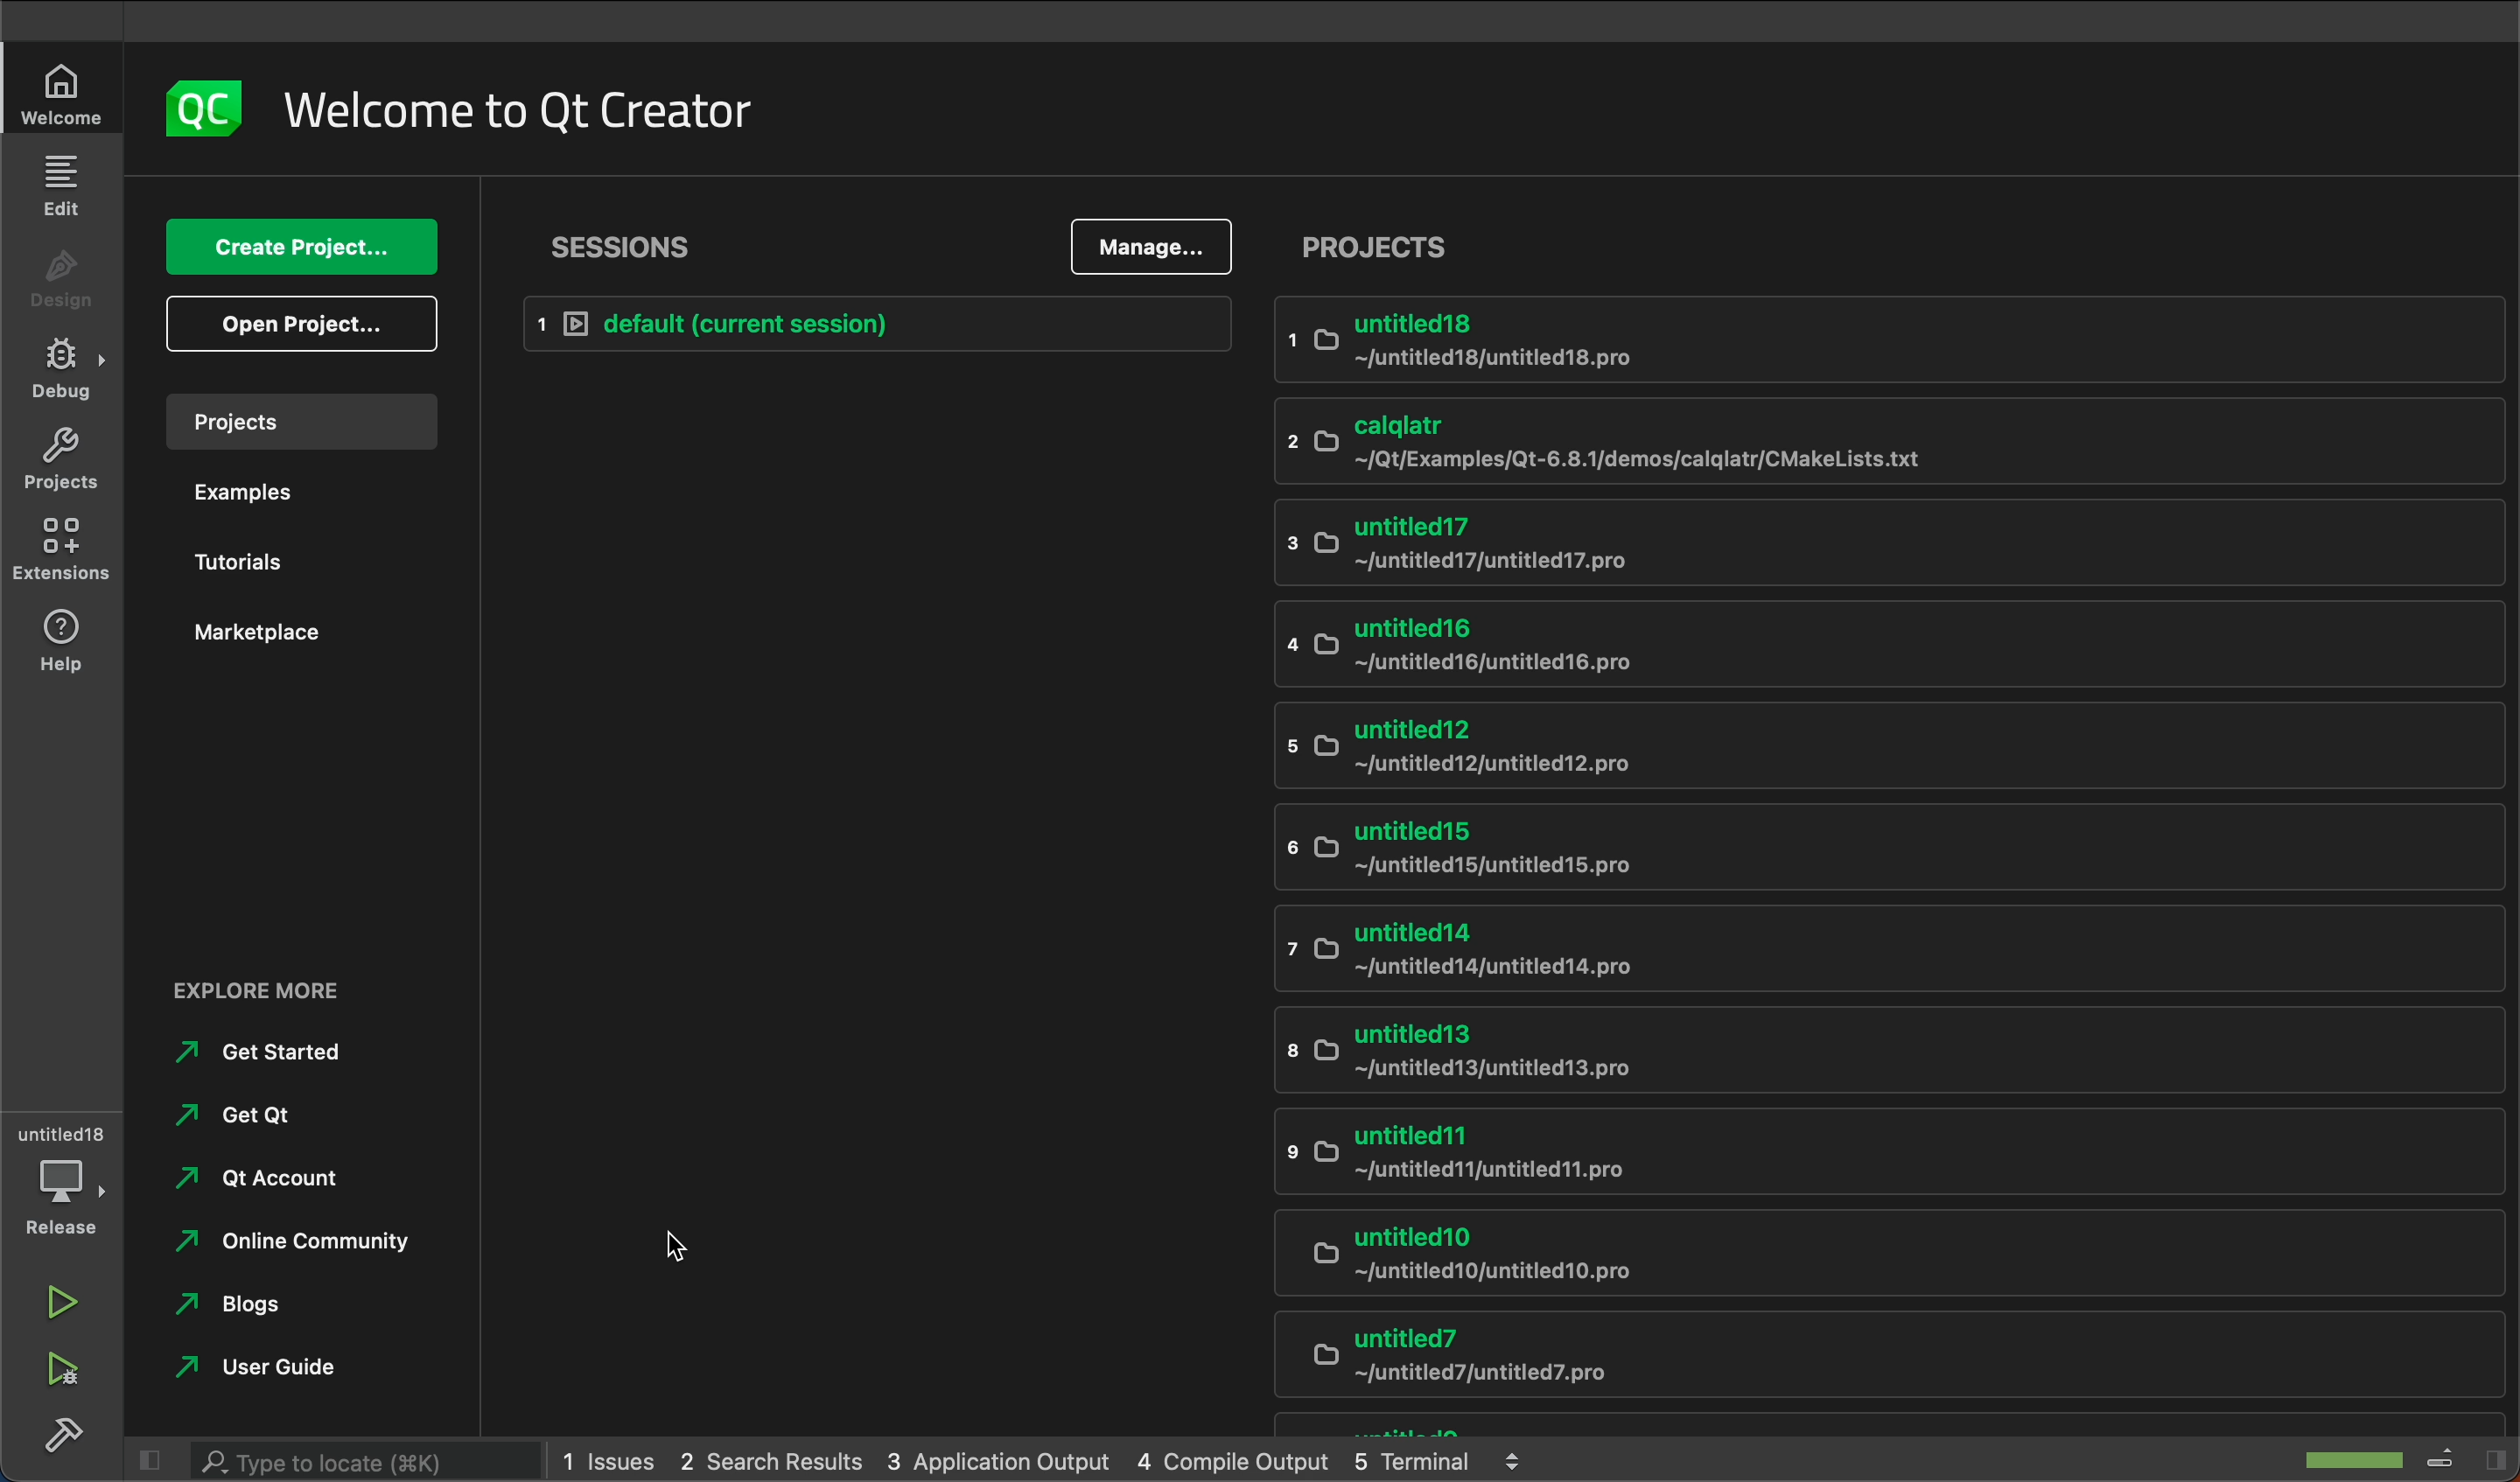  What do you see at coordinates (202, 106) in the screenshot?
I see `logo` at bounding box center [202, 106].